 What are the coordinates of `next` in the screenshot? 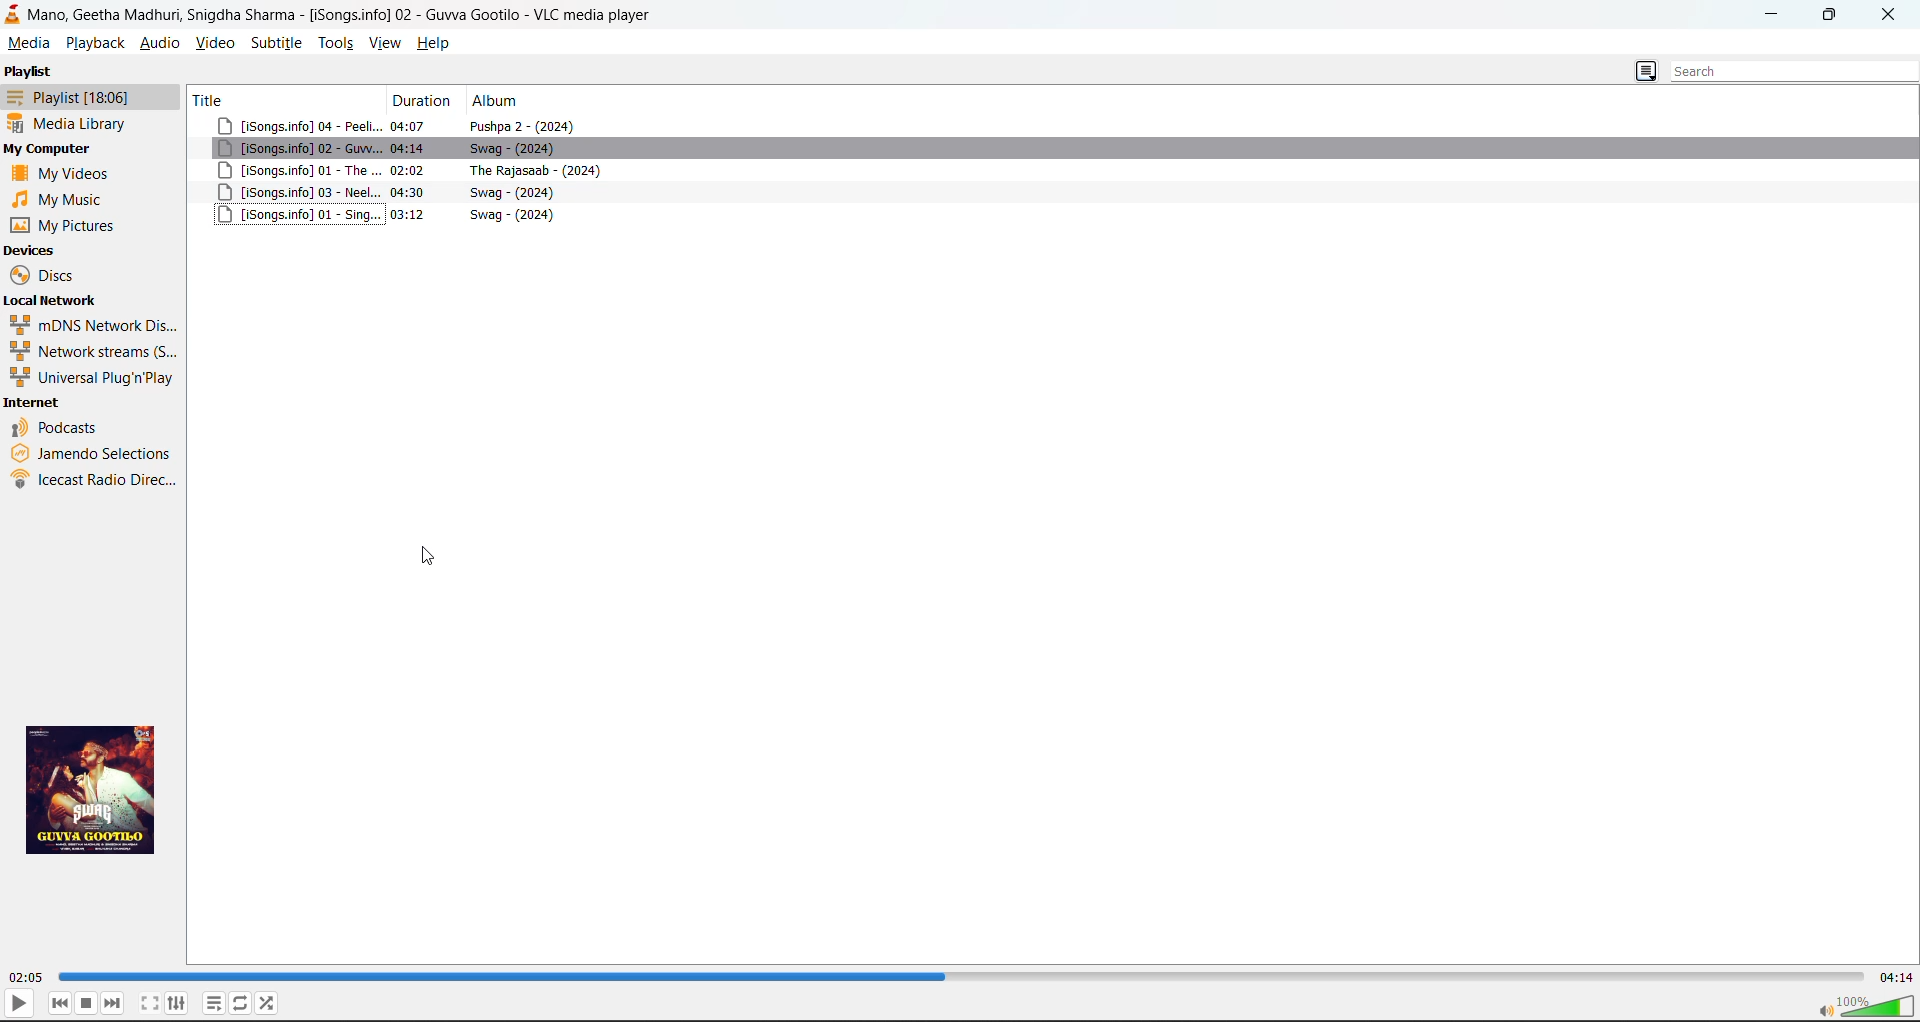 It's located at (113, 1003).